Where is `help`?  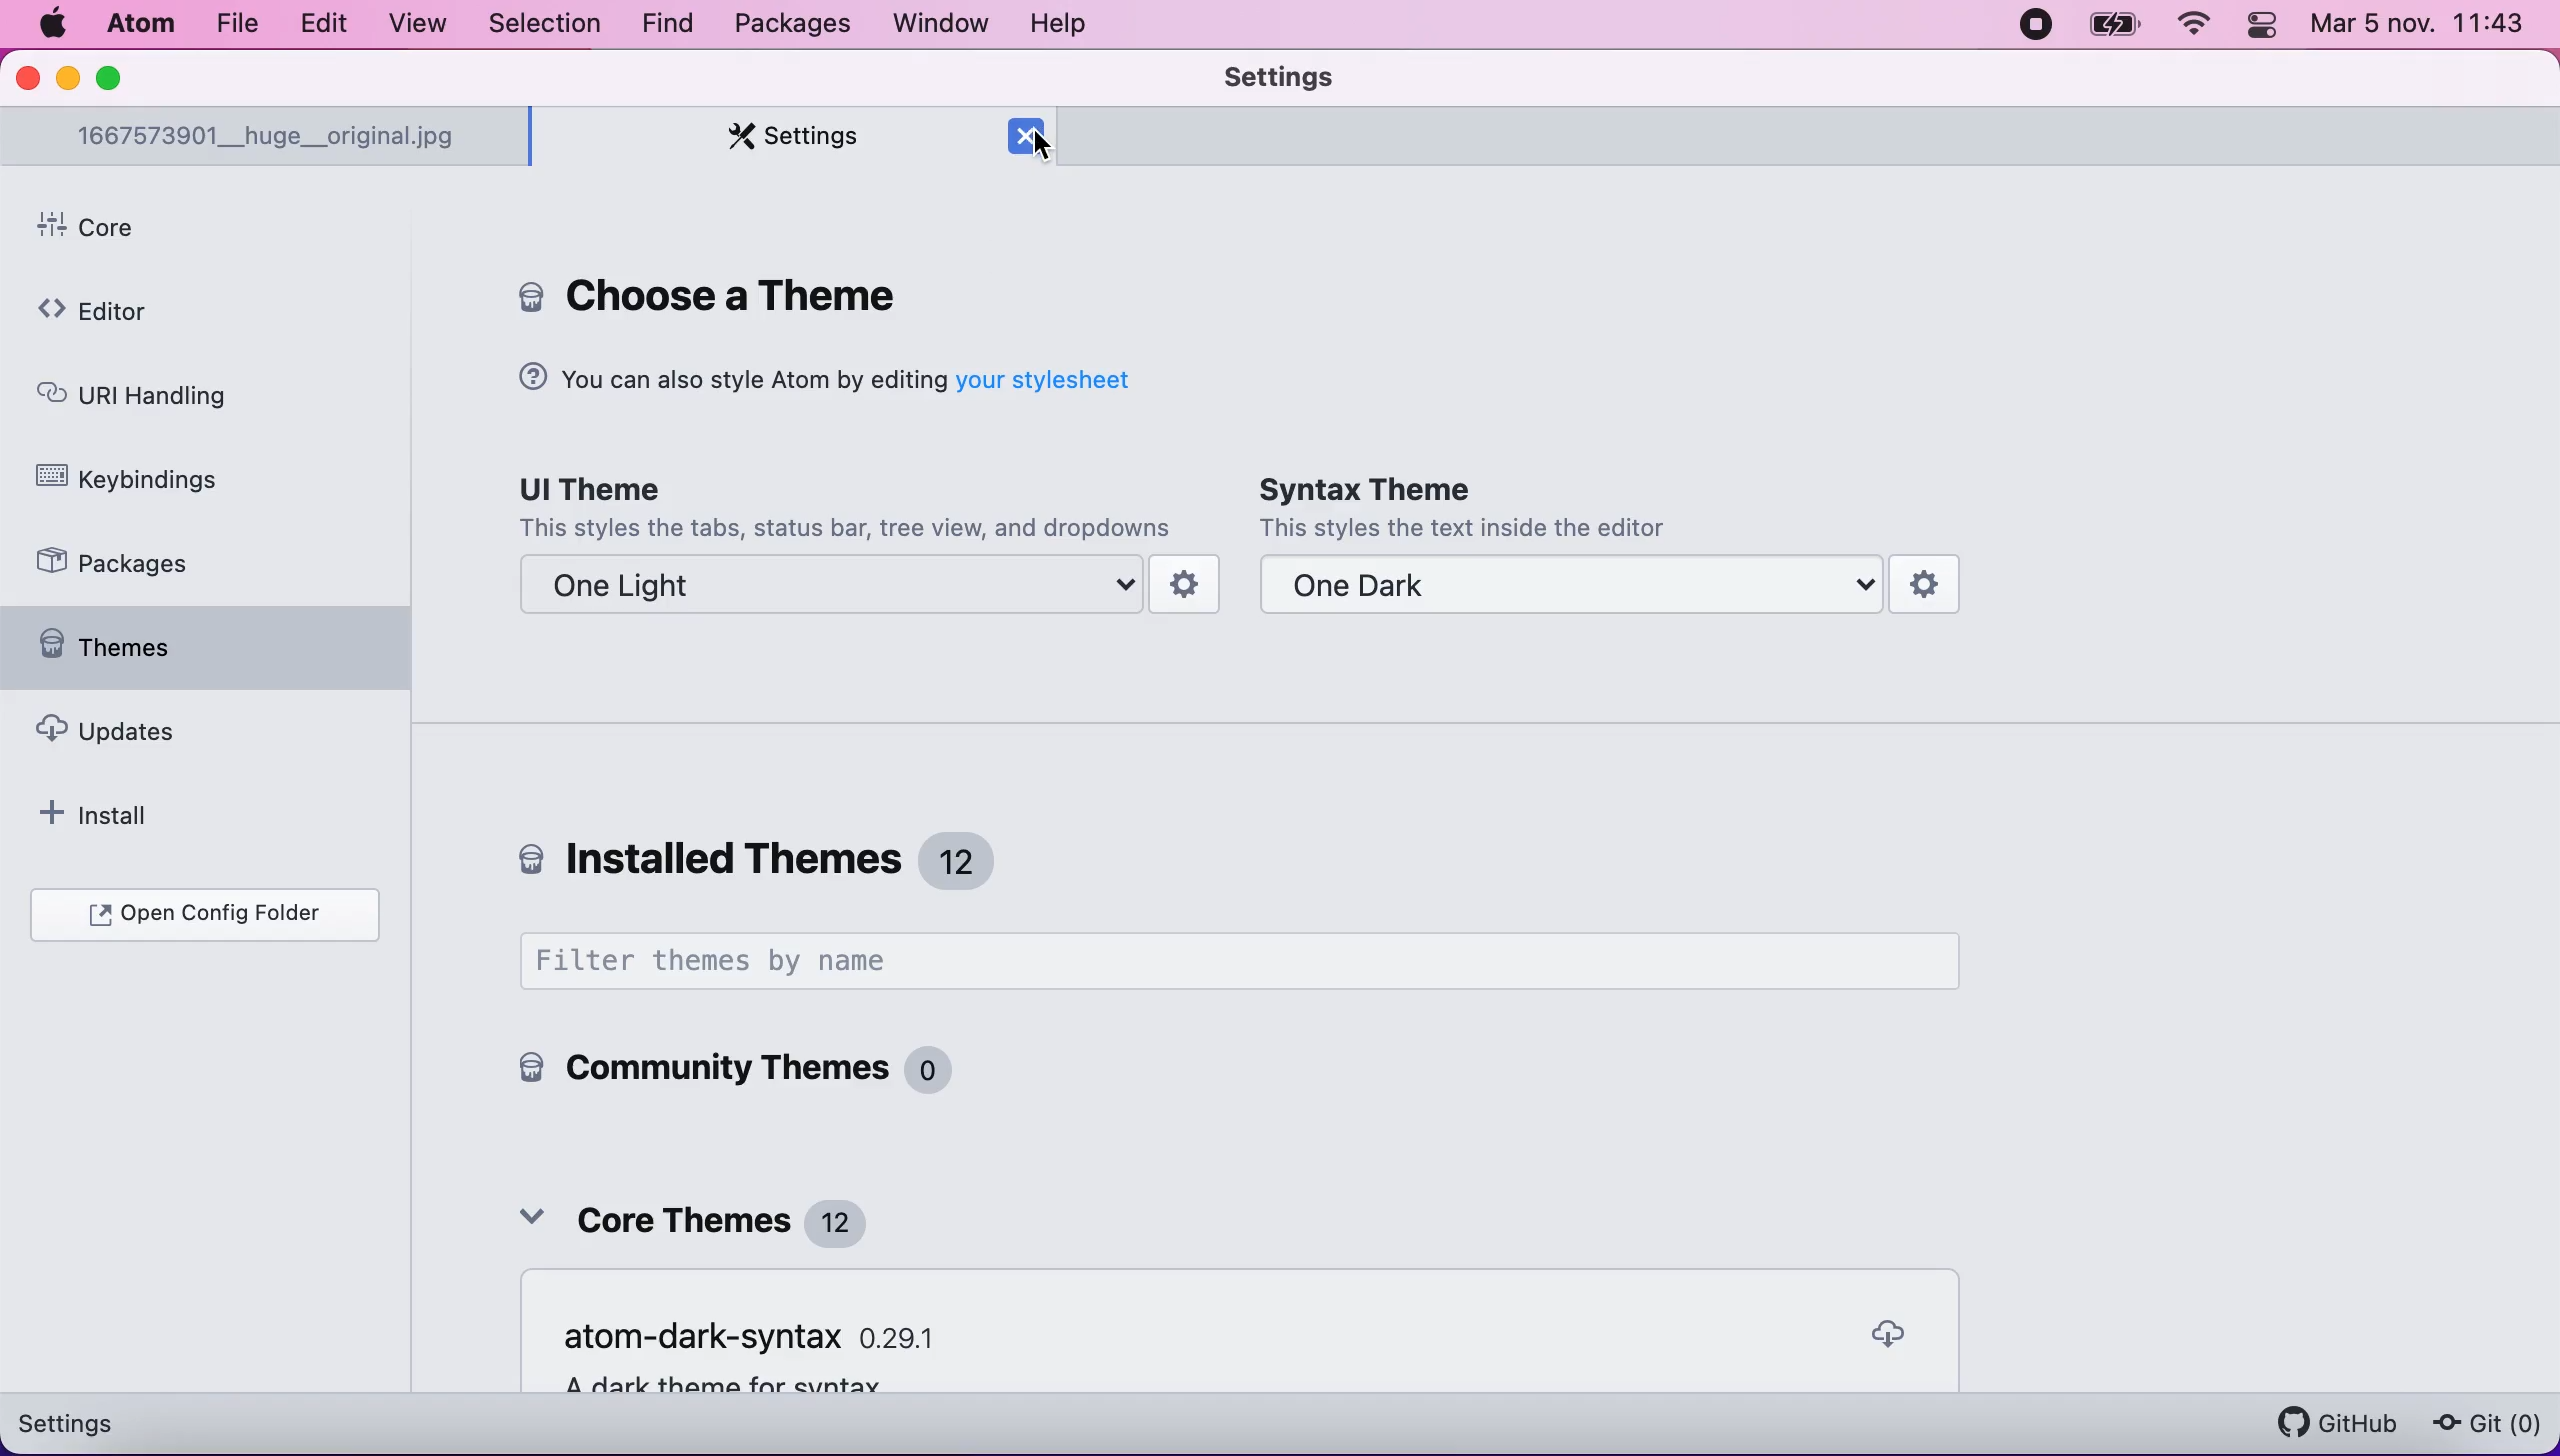 help is located at coordinates (1070, 27).